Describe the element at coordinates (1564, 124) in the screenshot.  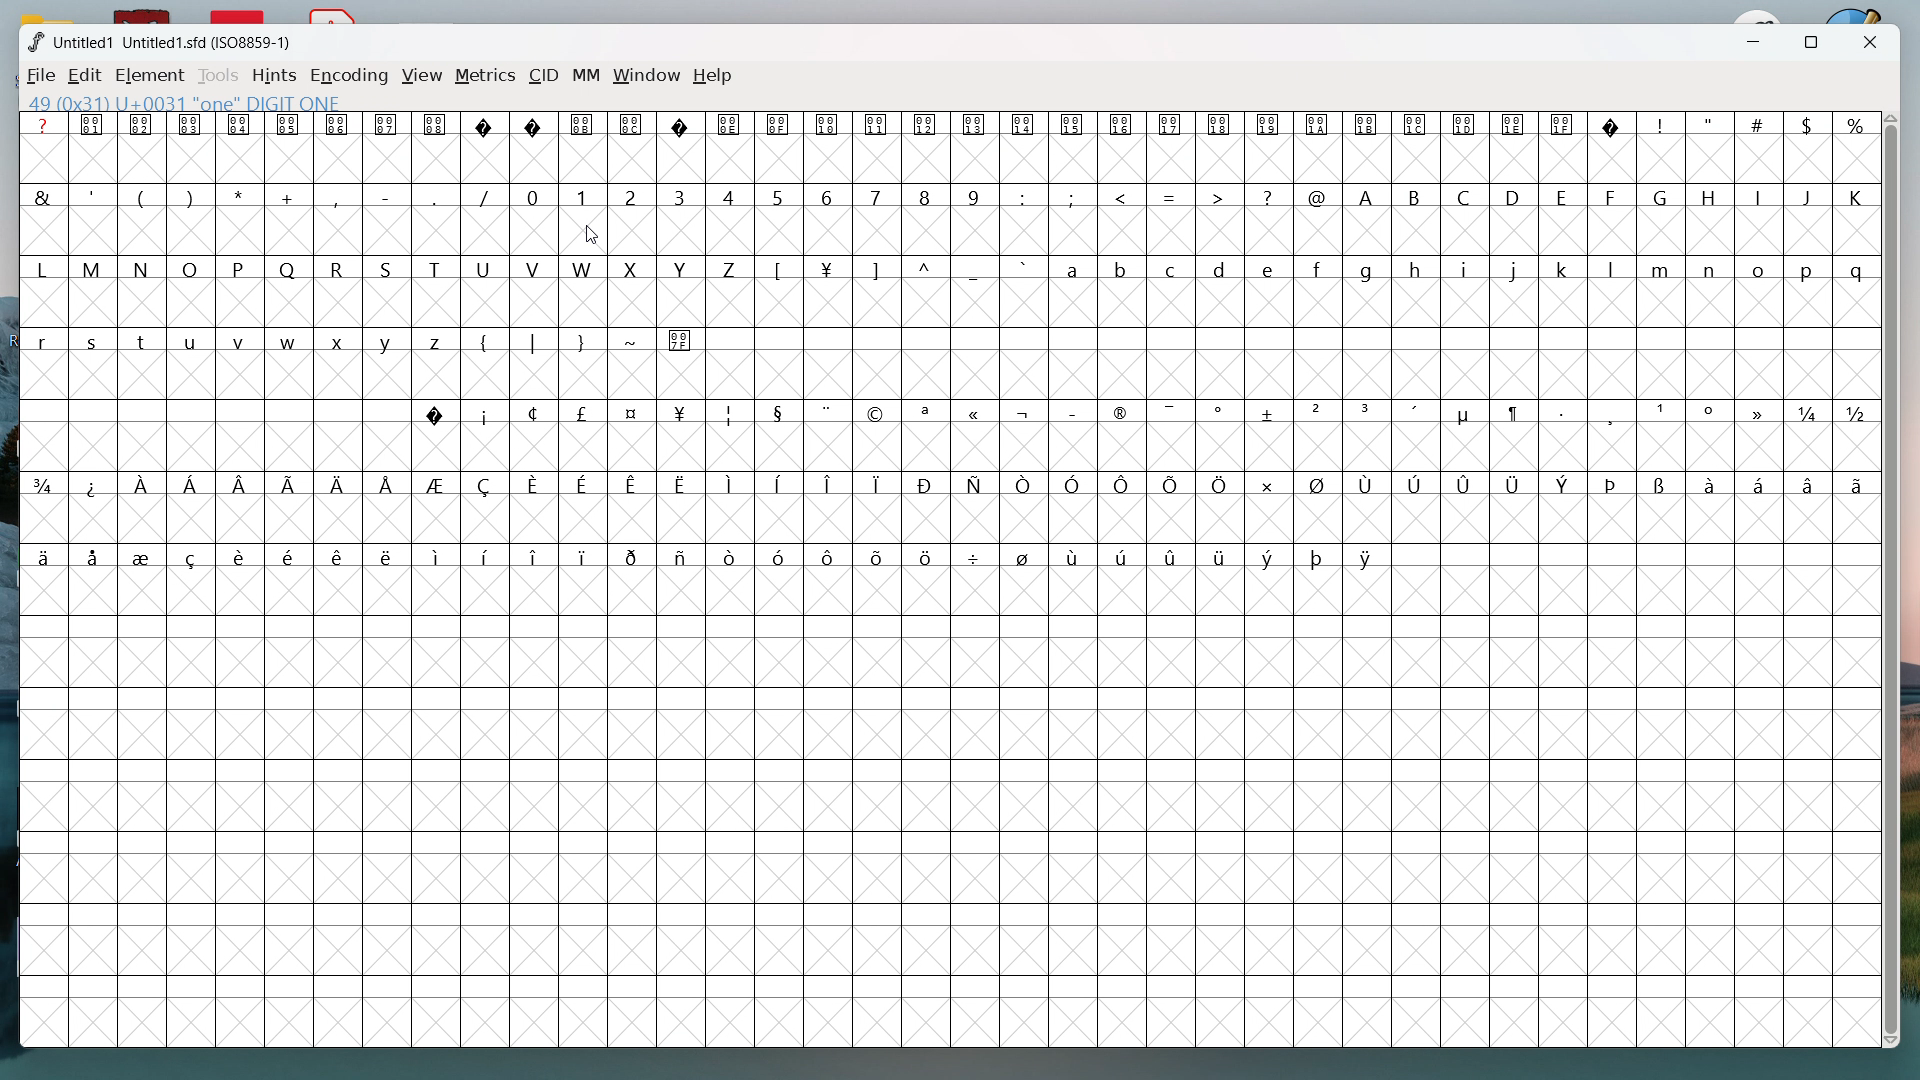
I see `symbol` at that location.